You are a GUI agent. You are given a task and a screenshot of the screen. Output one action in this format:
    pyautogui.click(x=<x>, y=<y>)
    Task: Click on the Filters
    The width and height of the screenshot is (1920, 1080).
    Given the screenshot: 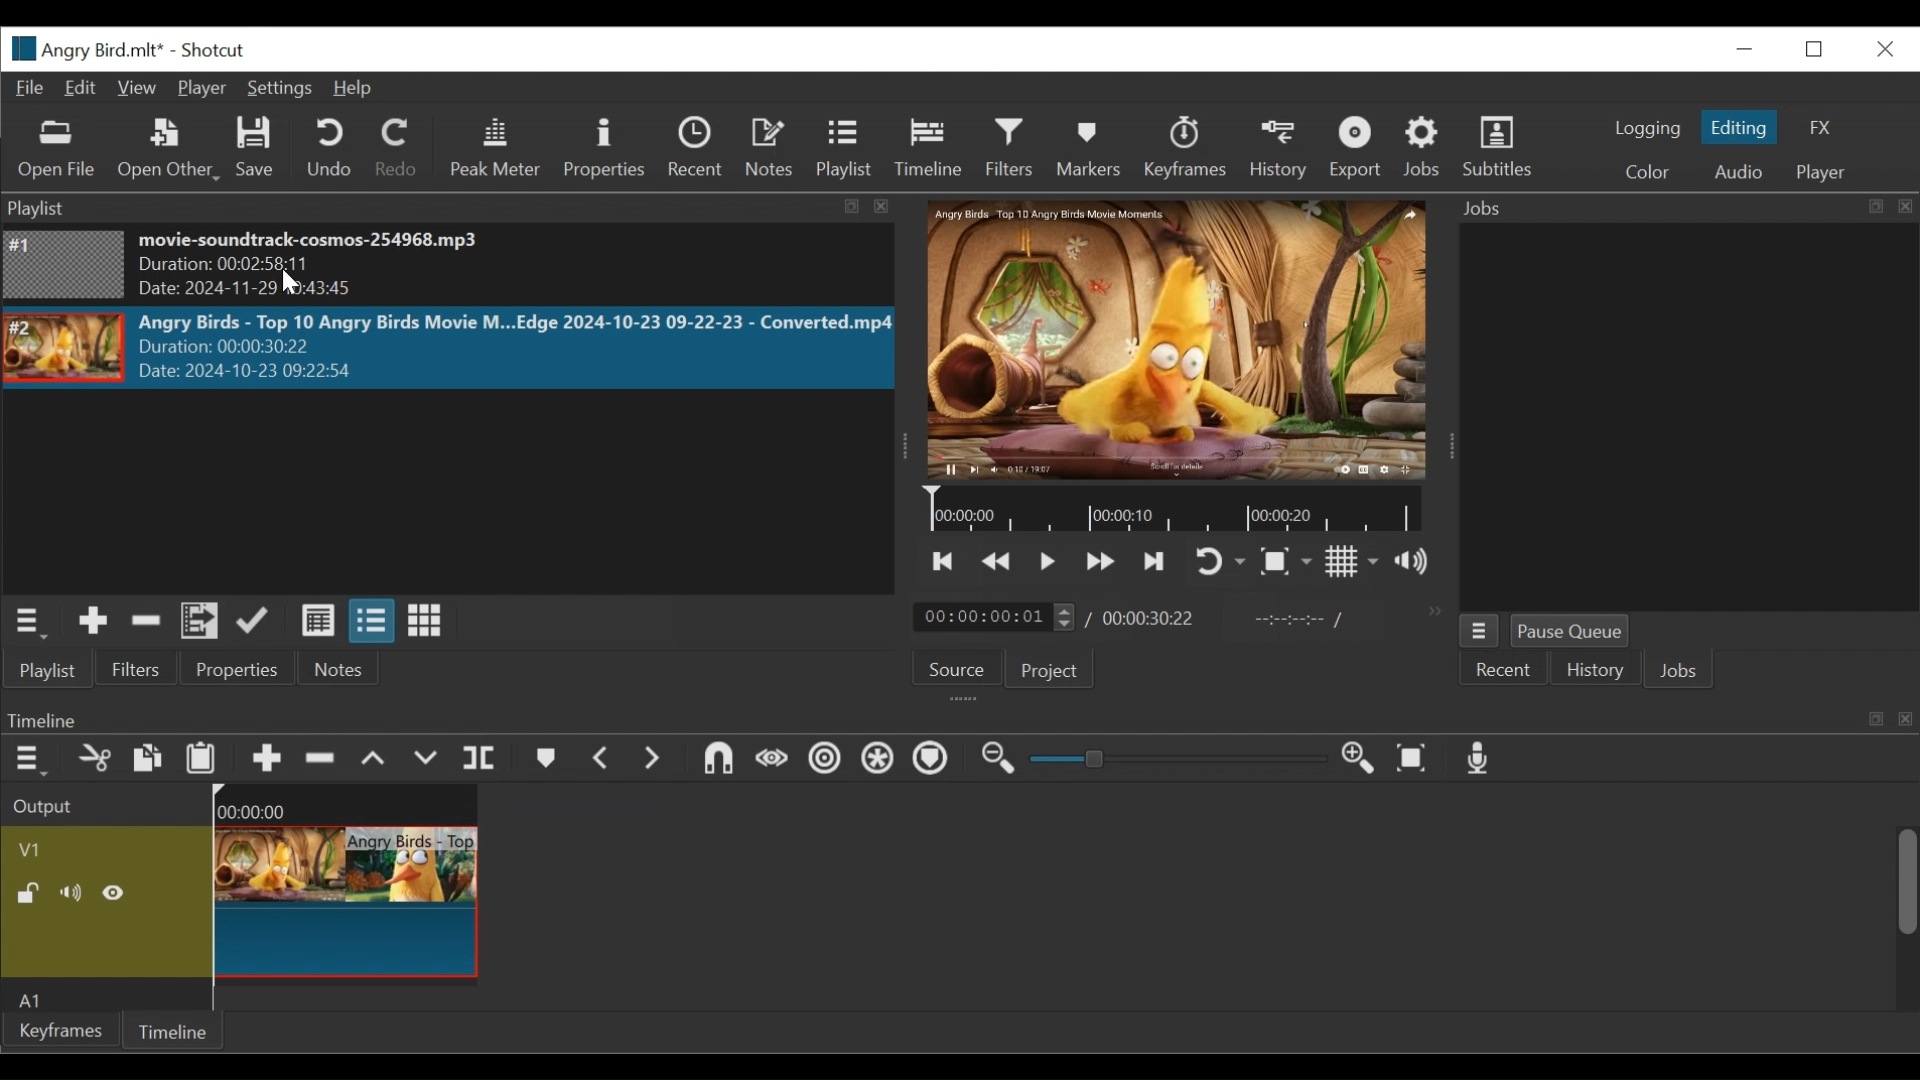 What is the action you would take?
    pyautogui.click(x=145, y=668)
    